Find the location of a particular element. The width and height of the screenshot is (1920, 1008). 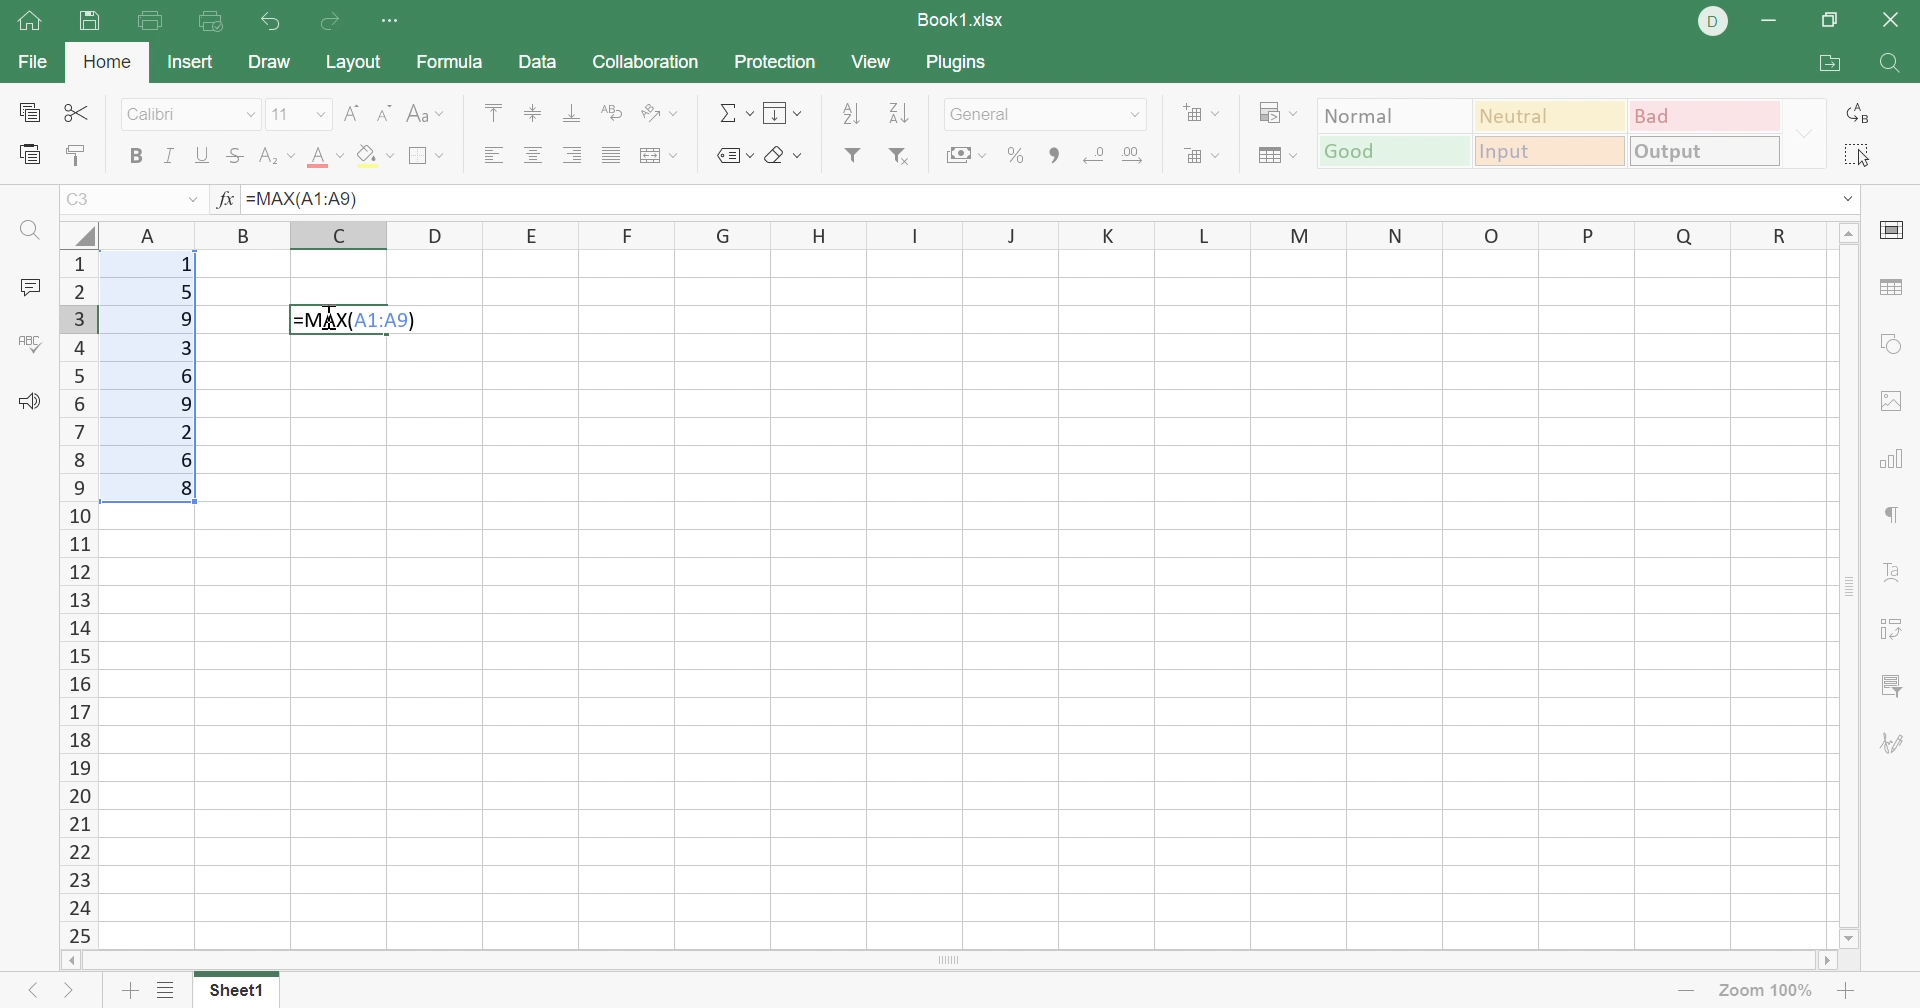

number format is located at coordinates (986, 116).